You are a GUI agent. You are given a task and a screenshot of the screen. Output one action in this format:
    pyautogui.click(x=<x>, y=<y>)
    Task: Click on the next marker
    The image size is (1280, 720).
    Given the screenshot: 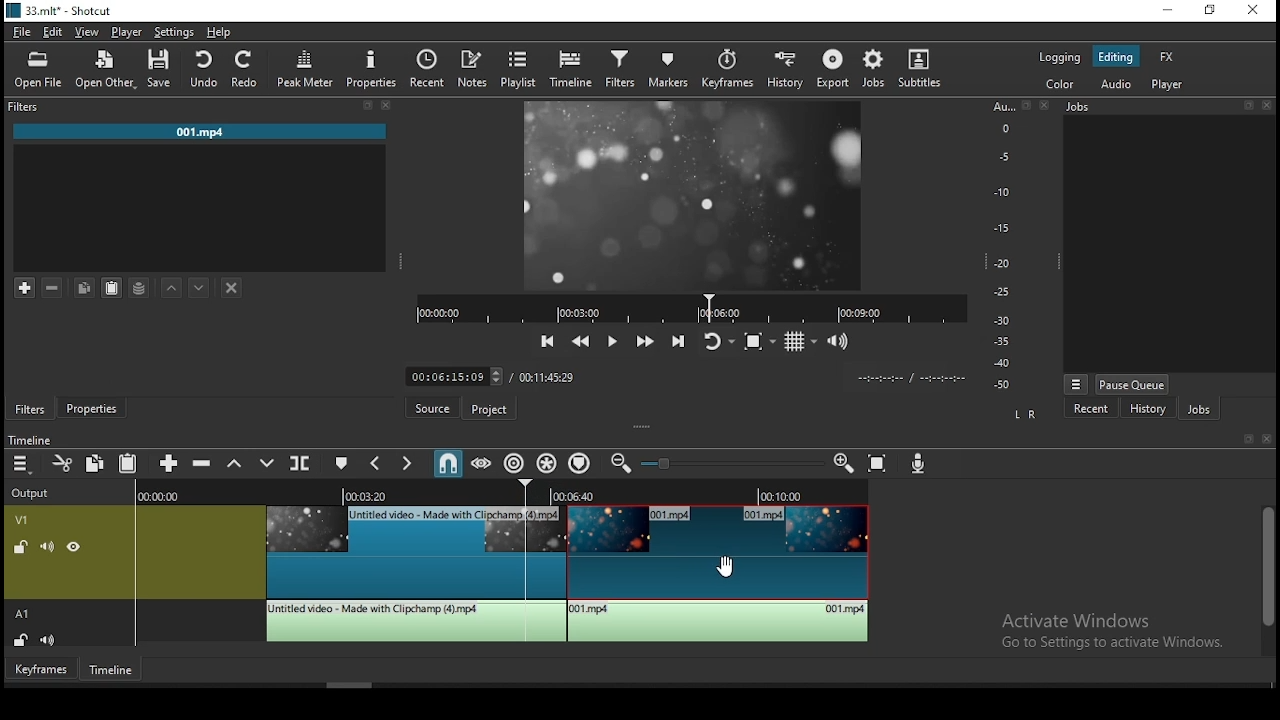 What is the action you would take?
    pyautogui.click(x=406, y=464)
    